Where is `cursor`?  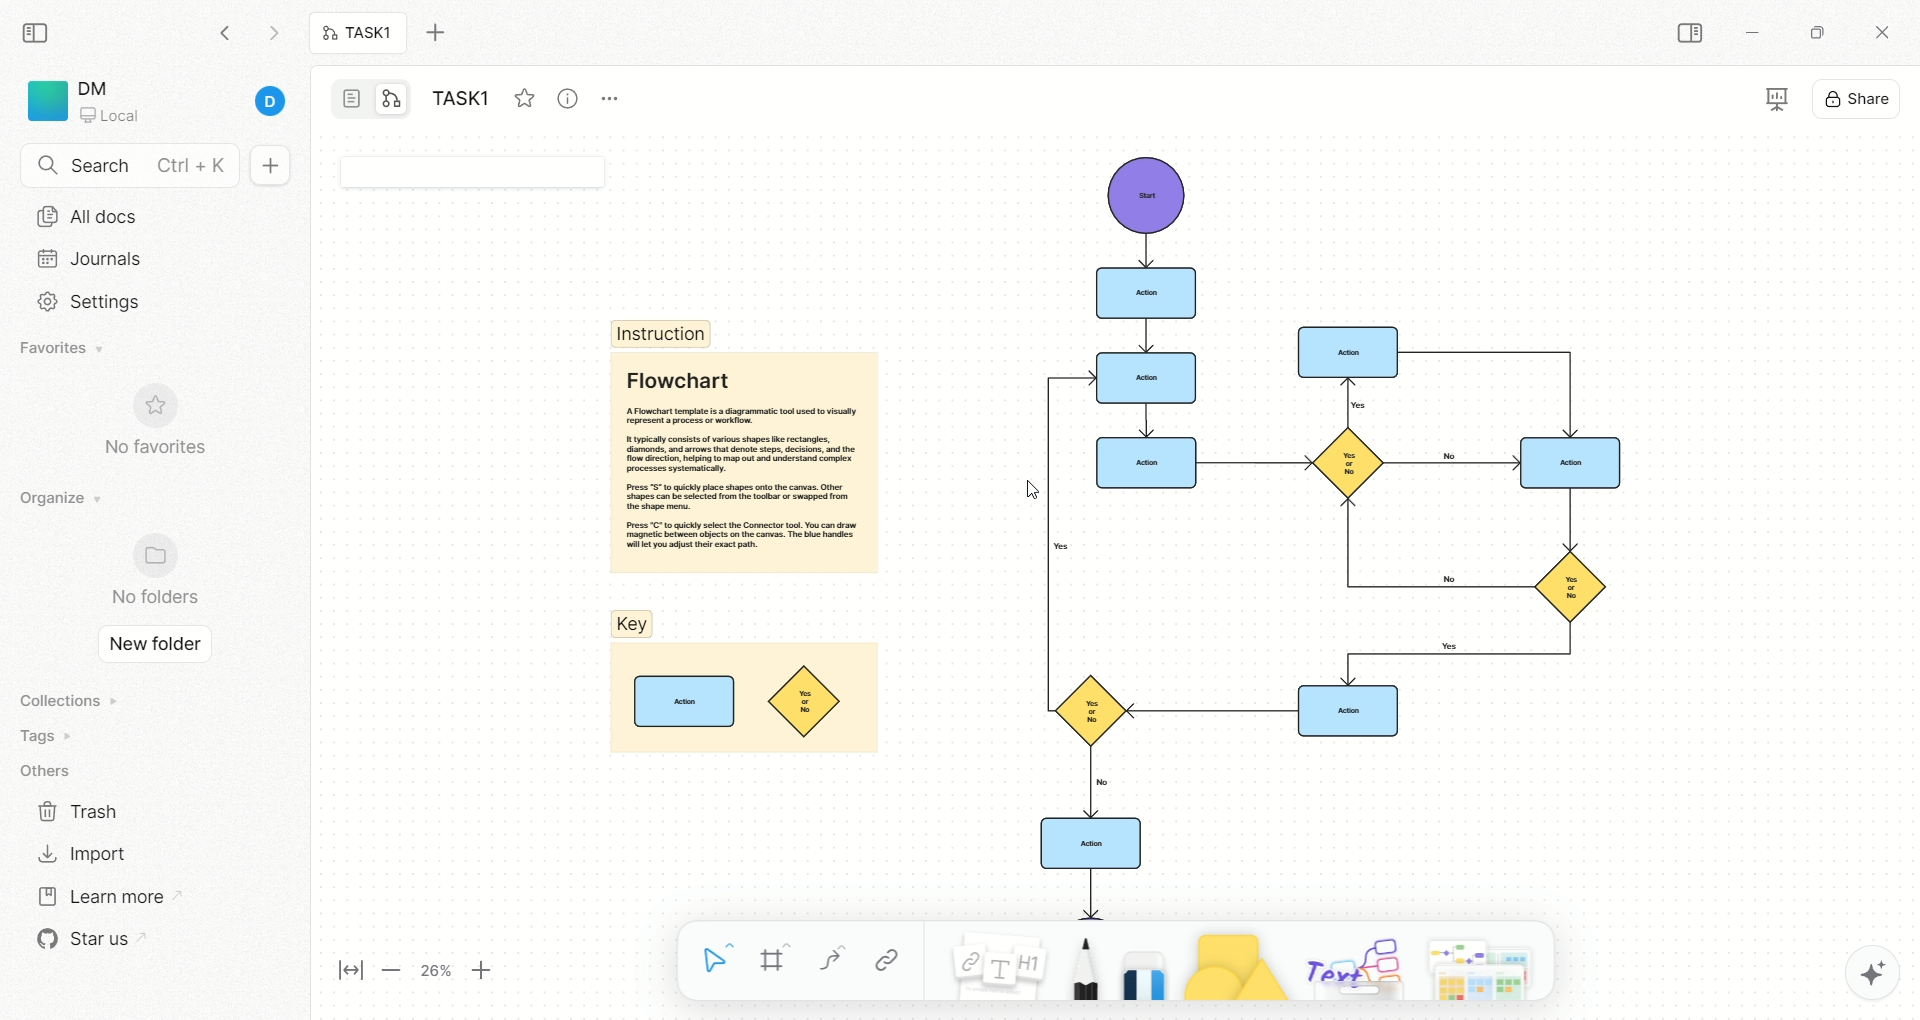 cursor is located at coordinates (1027, 490).